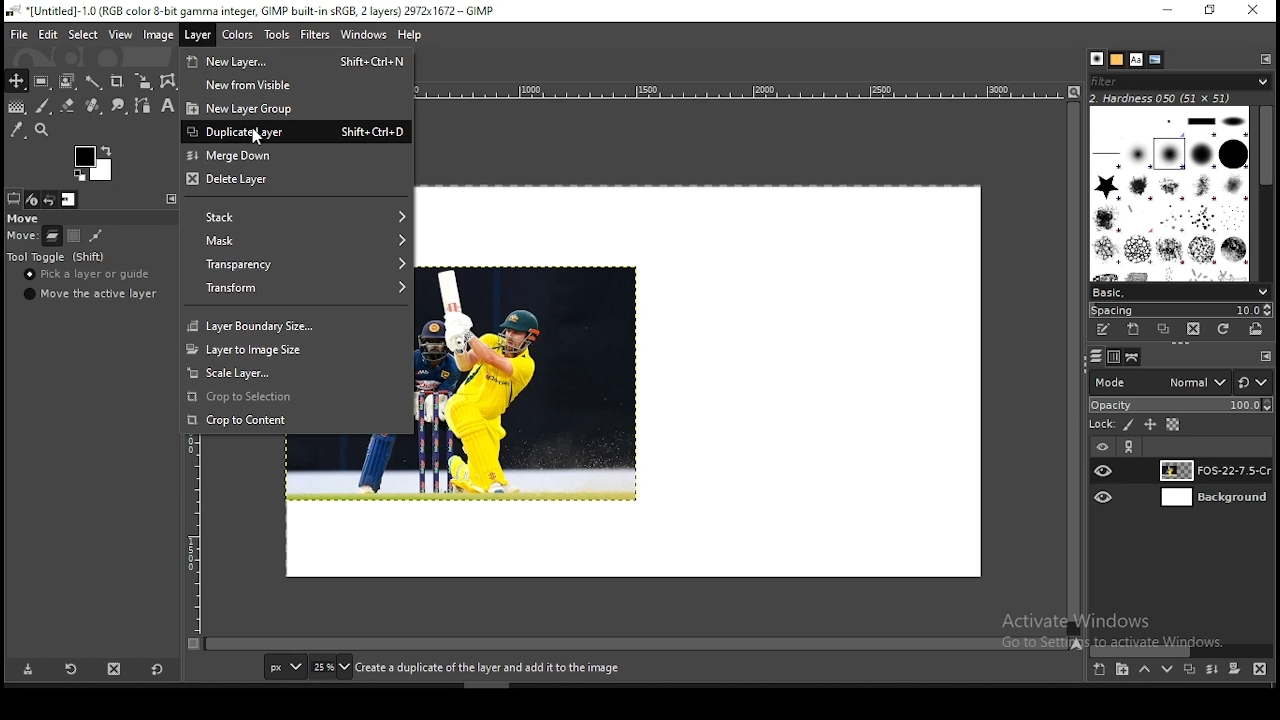 Image resolution: width=1280 pixels, height=720 pixels. Describe the element at coordinates (1171, 192) in the screenshot. I see `Designs` at that location.